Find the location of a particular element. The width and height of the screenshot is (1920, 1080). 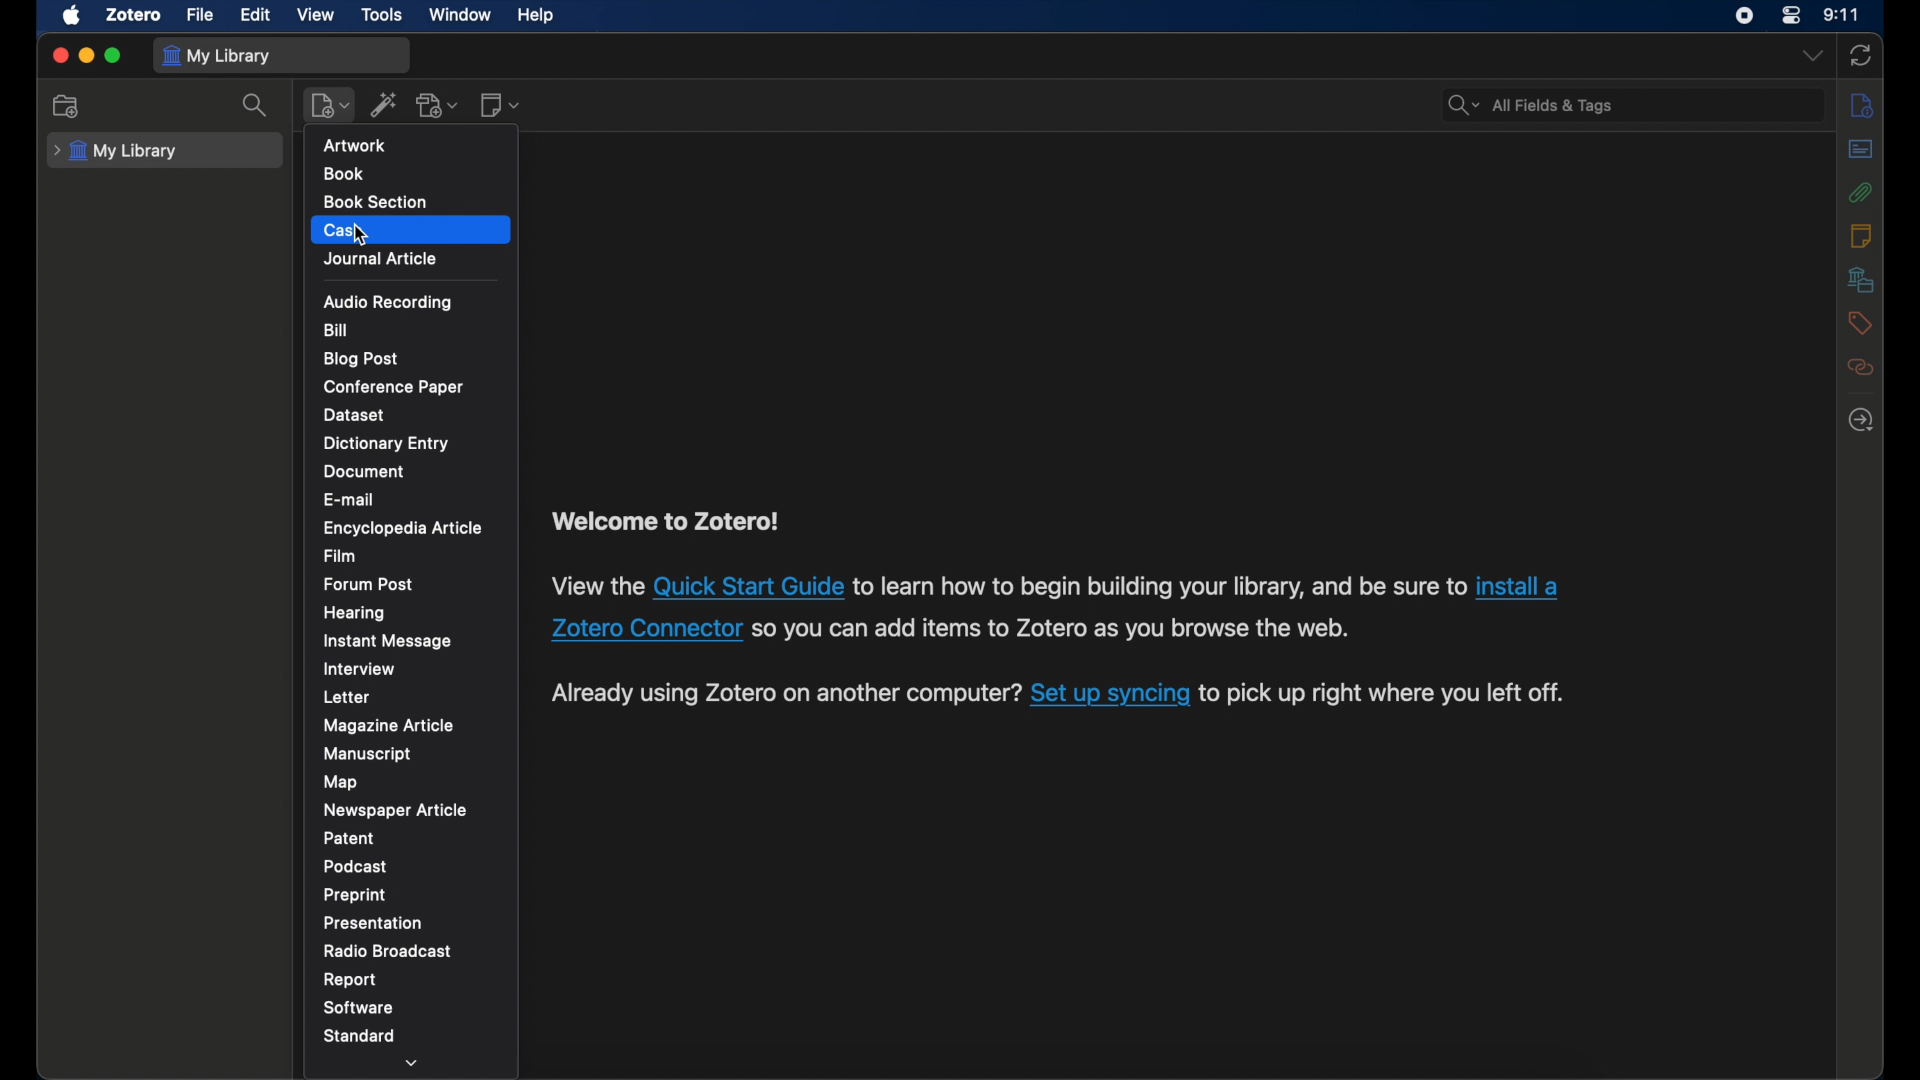

info is located at coordinates (1861, 106).